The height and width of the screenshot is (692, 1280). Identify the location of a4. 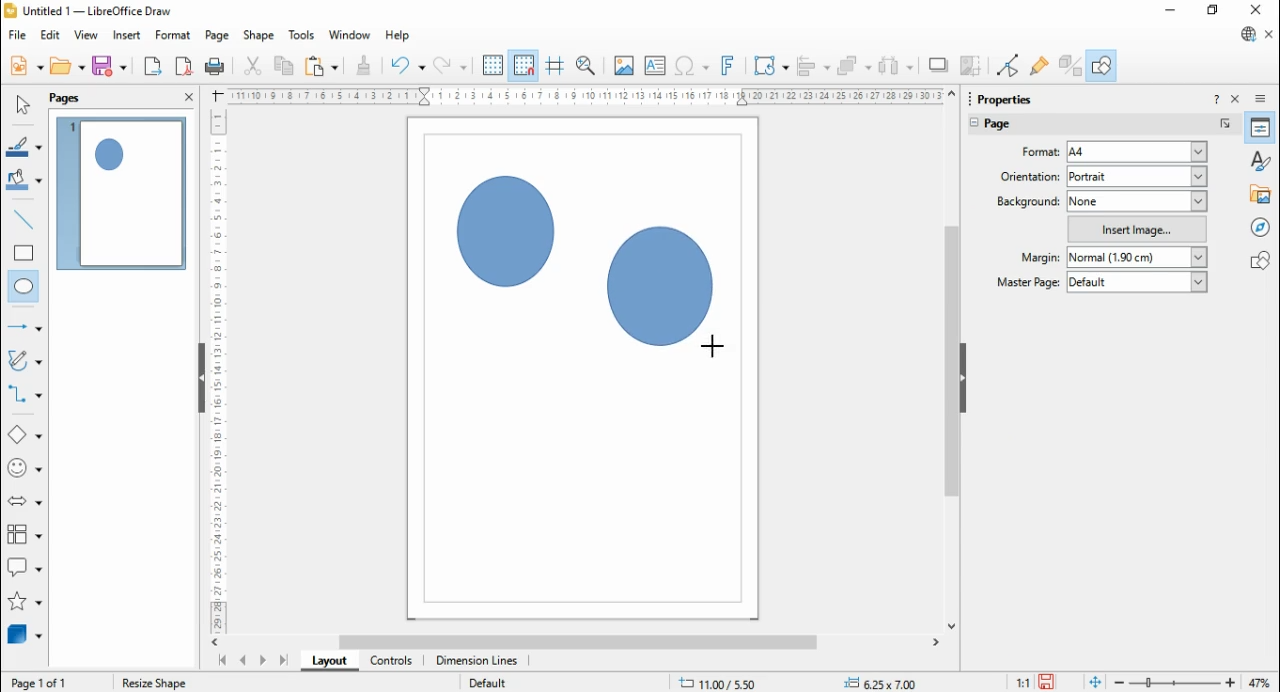
(1136, 152).